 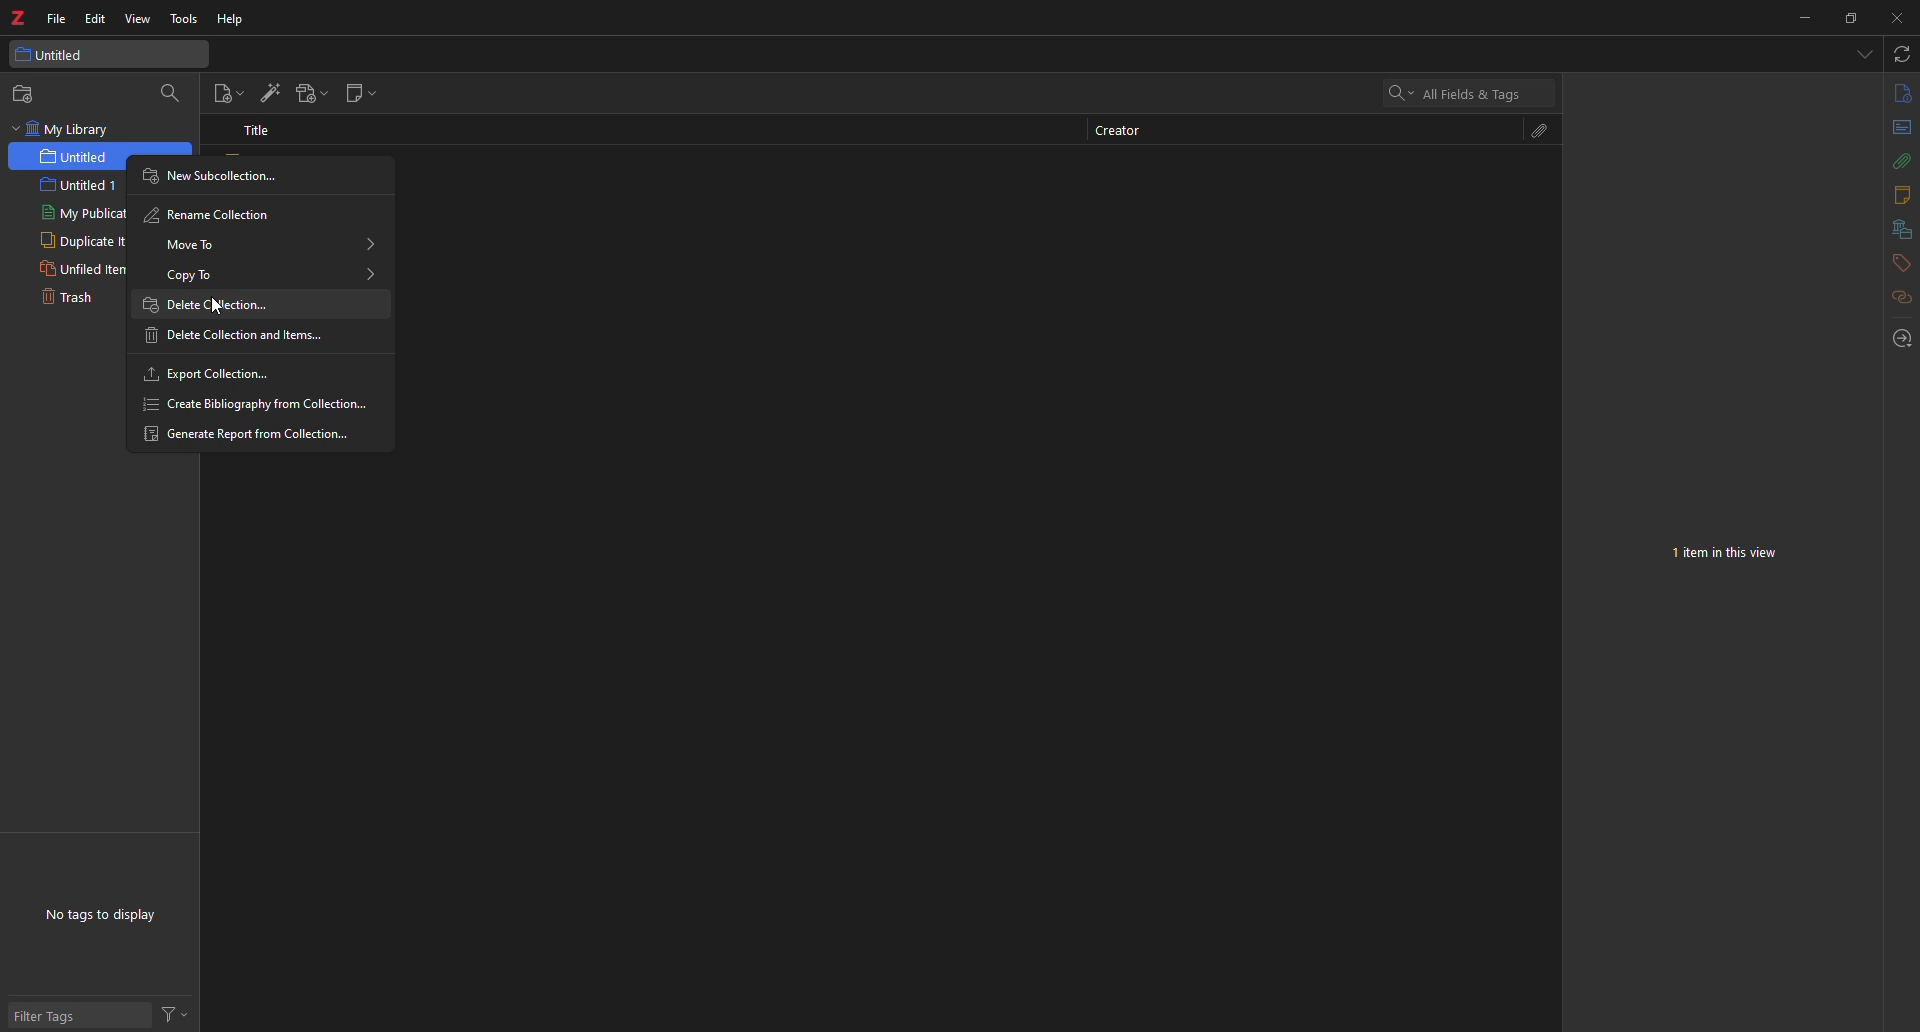 I want to click on add attach, so click(x=314, y=93).